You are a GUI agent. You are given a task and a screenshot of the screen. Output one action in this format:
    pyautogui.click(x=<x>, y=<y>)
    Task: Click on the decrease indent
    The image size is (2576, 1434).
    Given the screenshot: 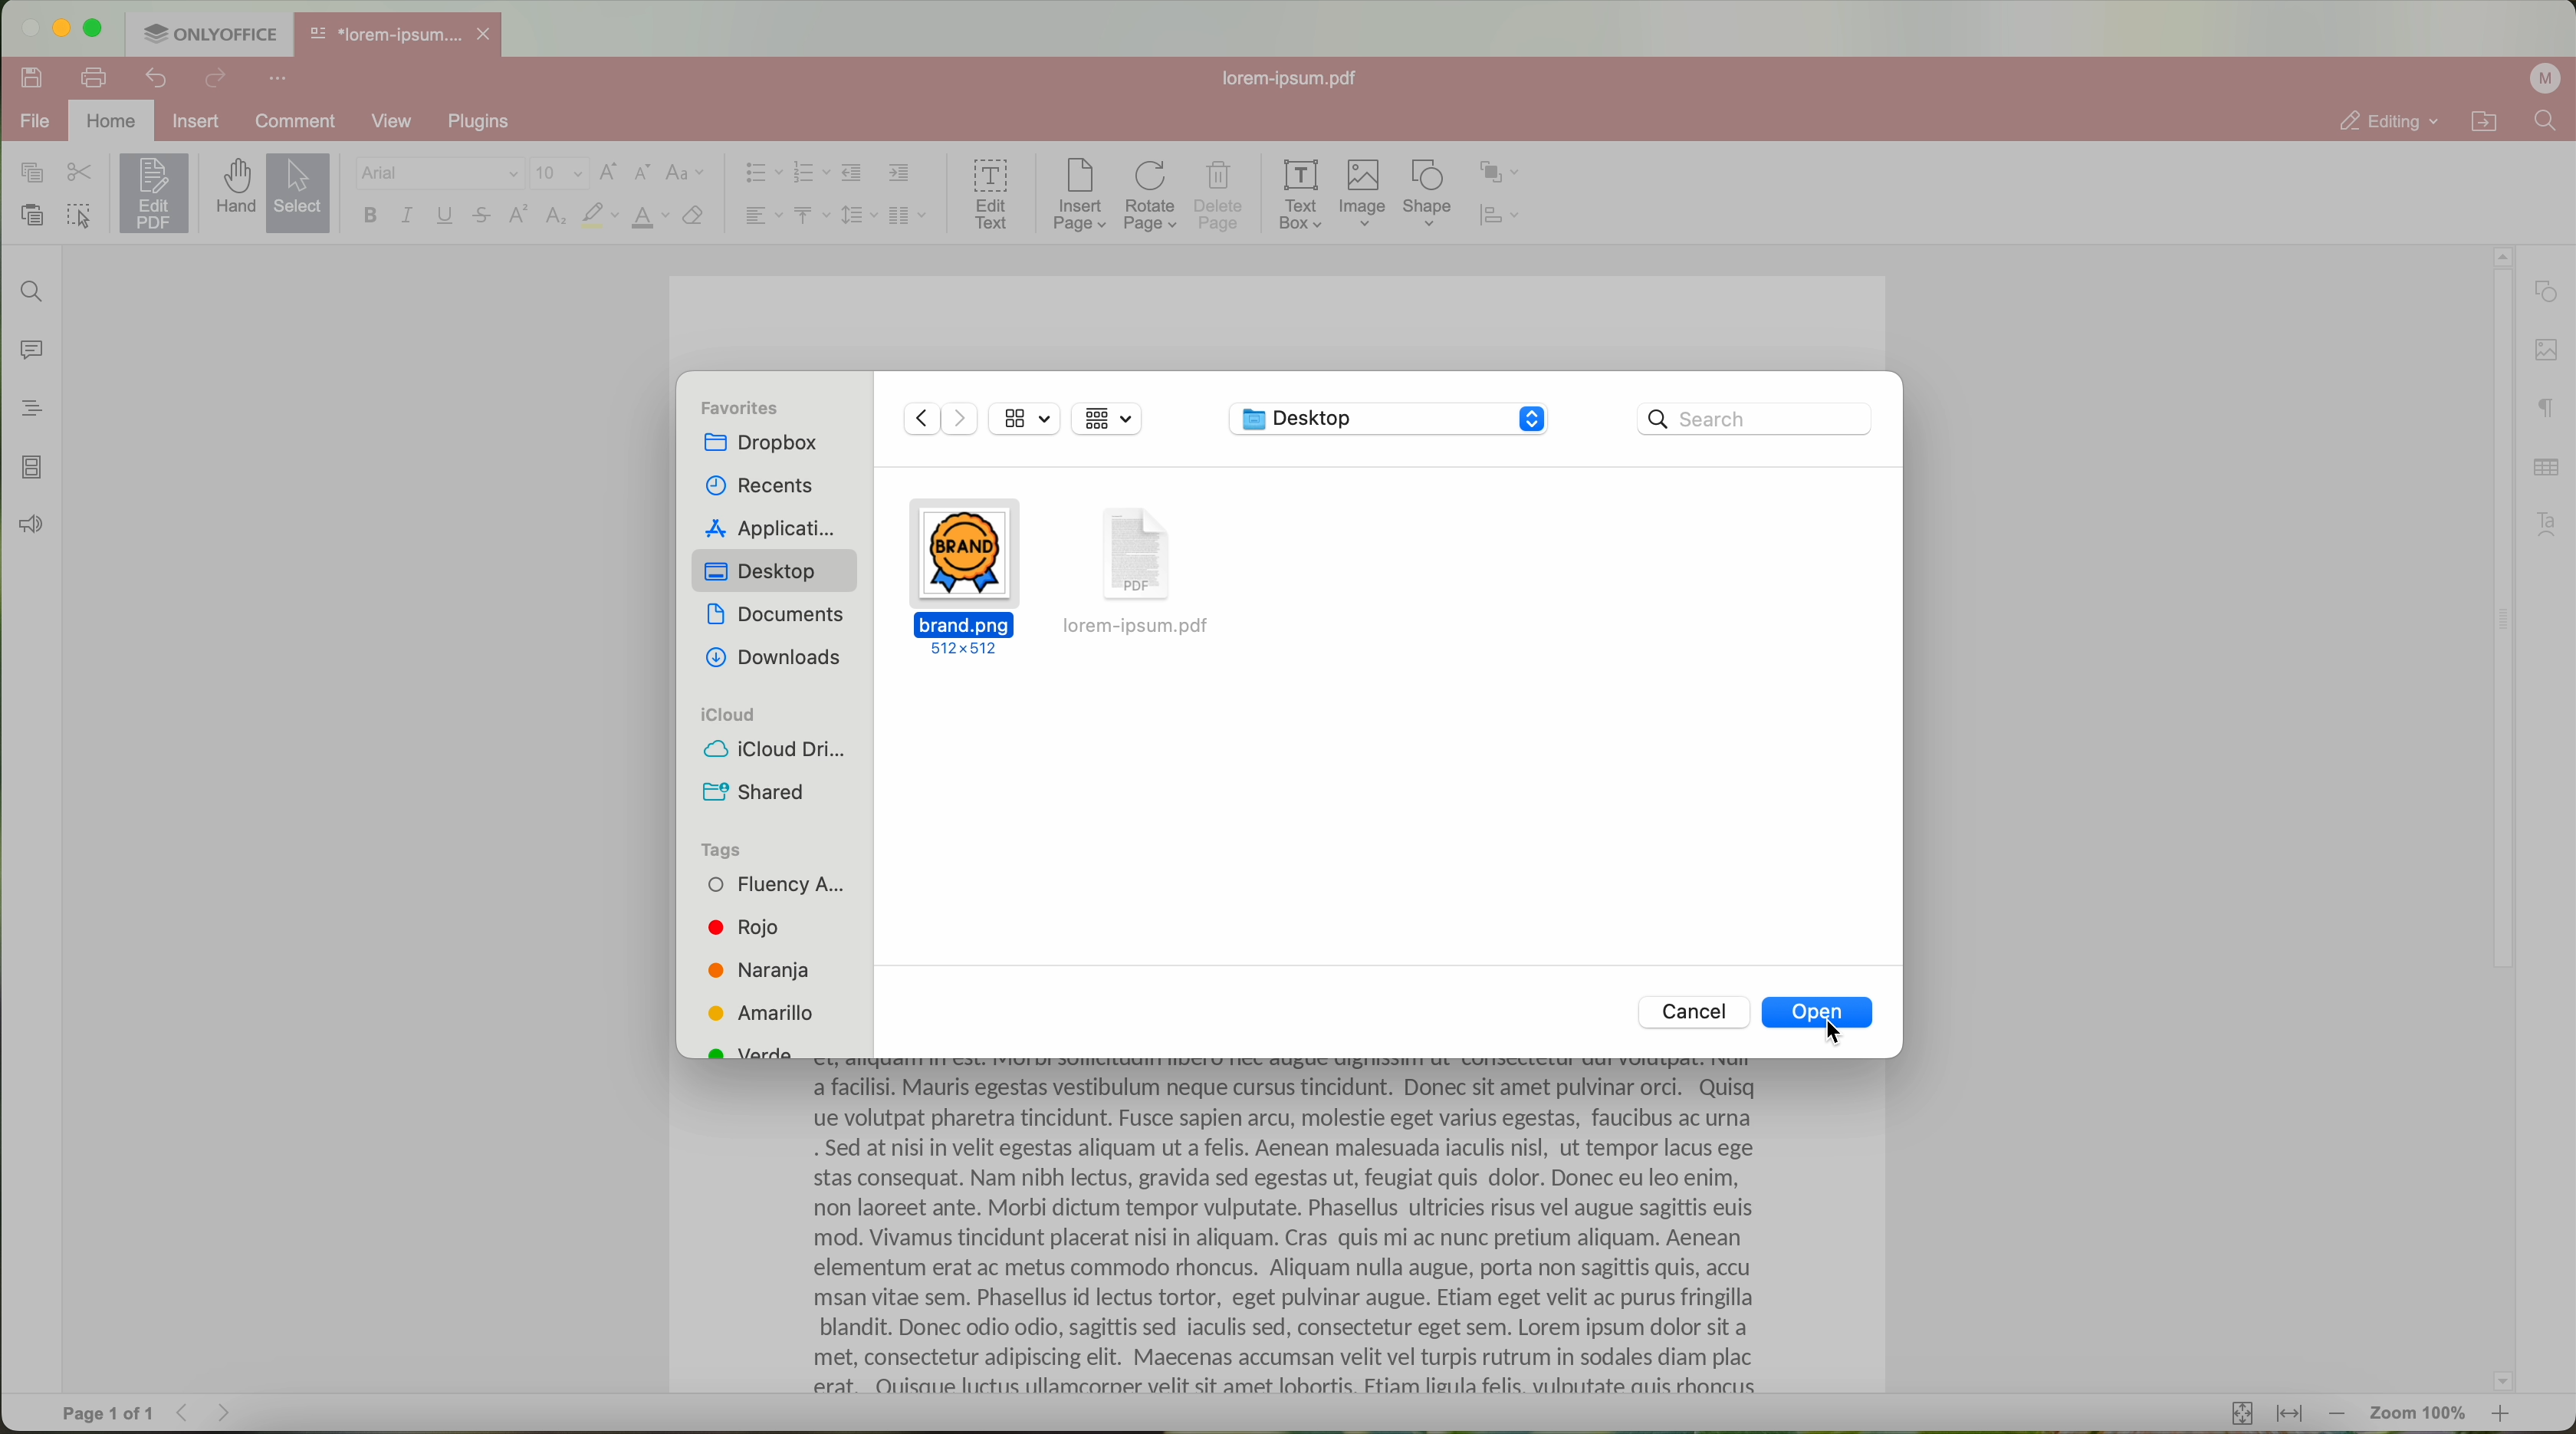 What is the action you would take?
    pyautogui.click(x=852, y=173)
    